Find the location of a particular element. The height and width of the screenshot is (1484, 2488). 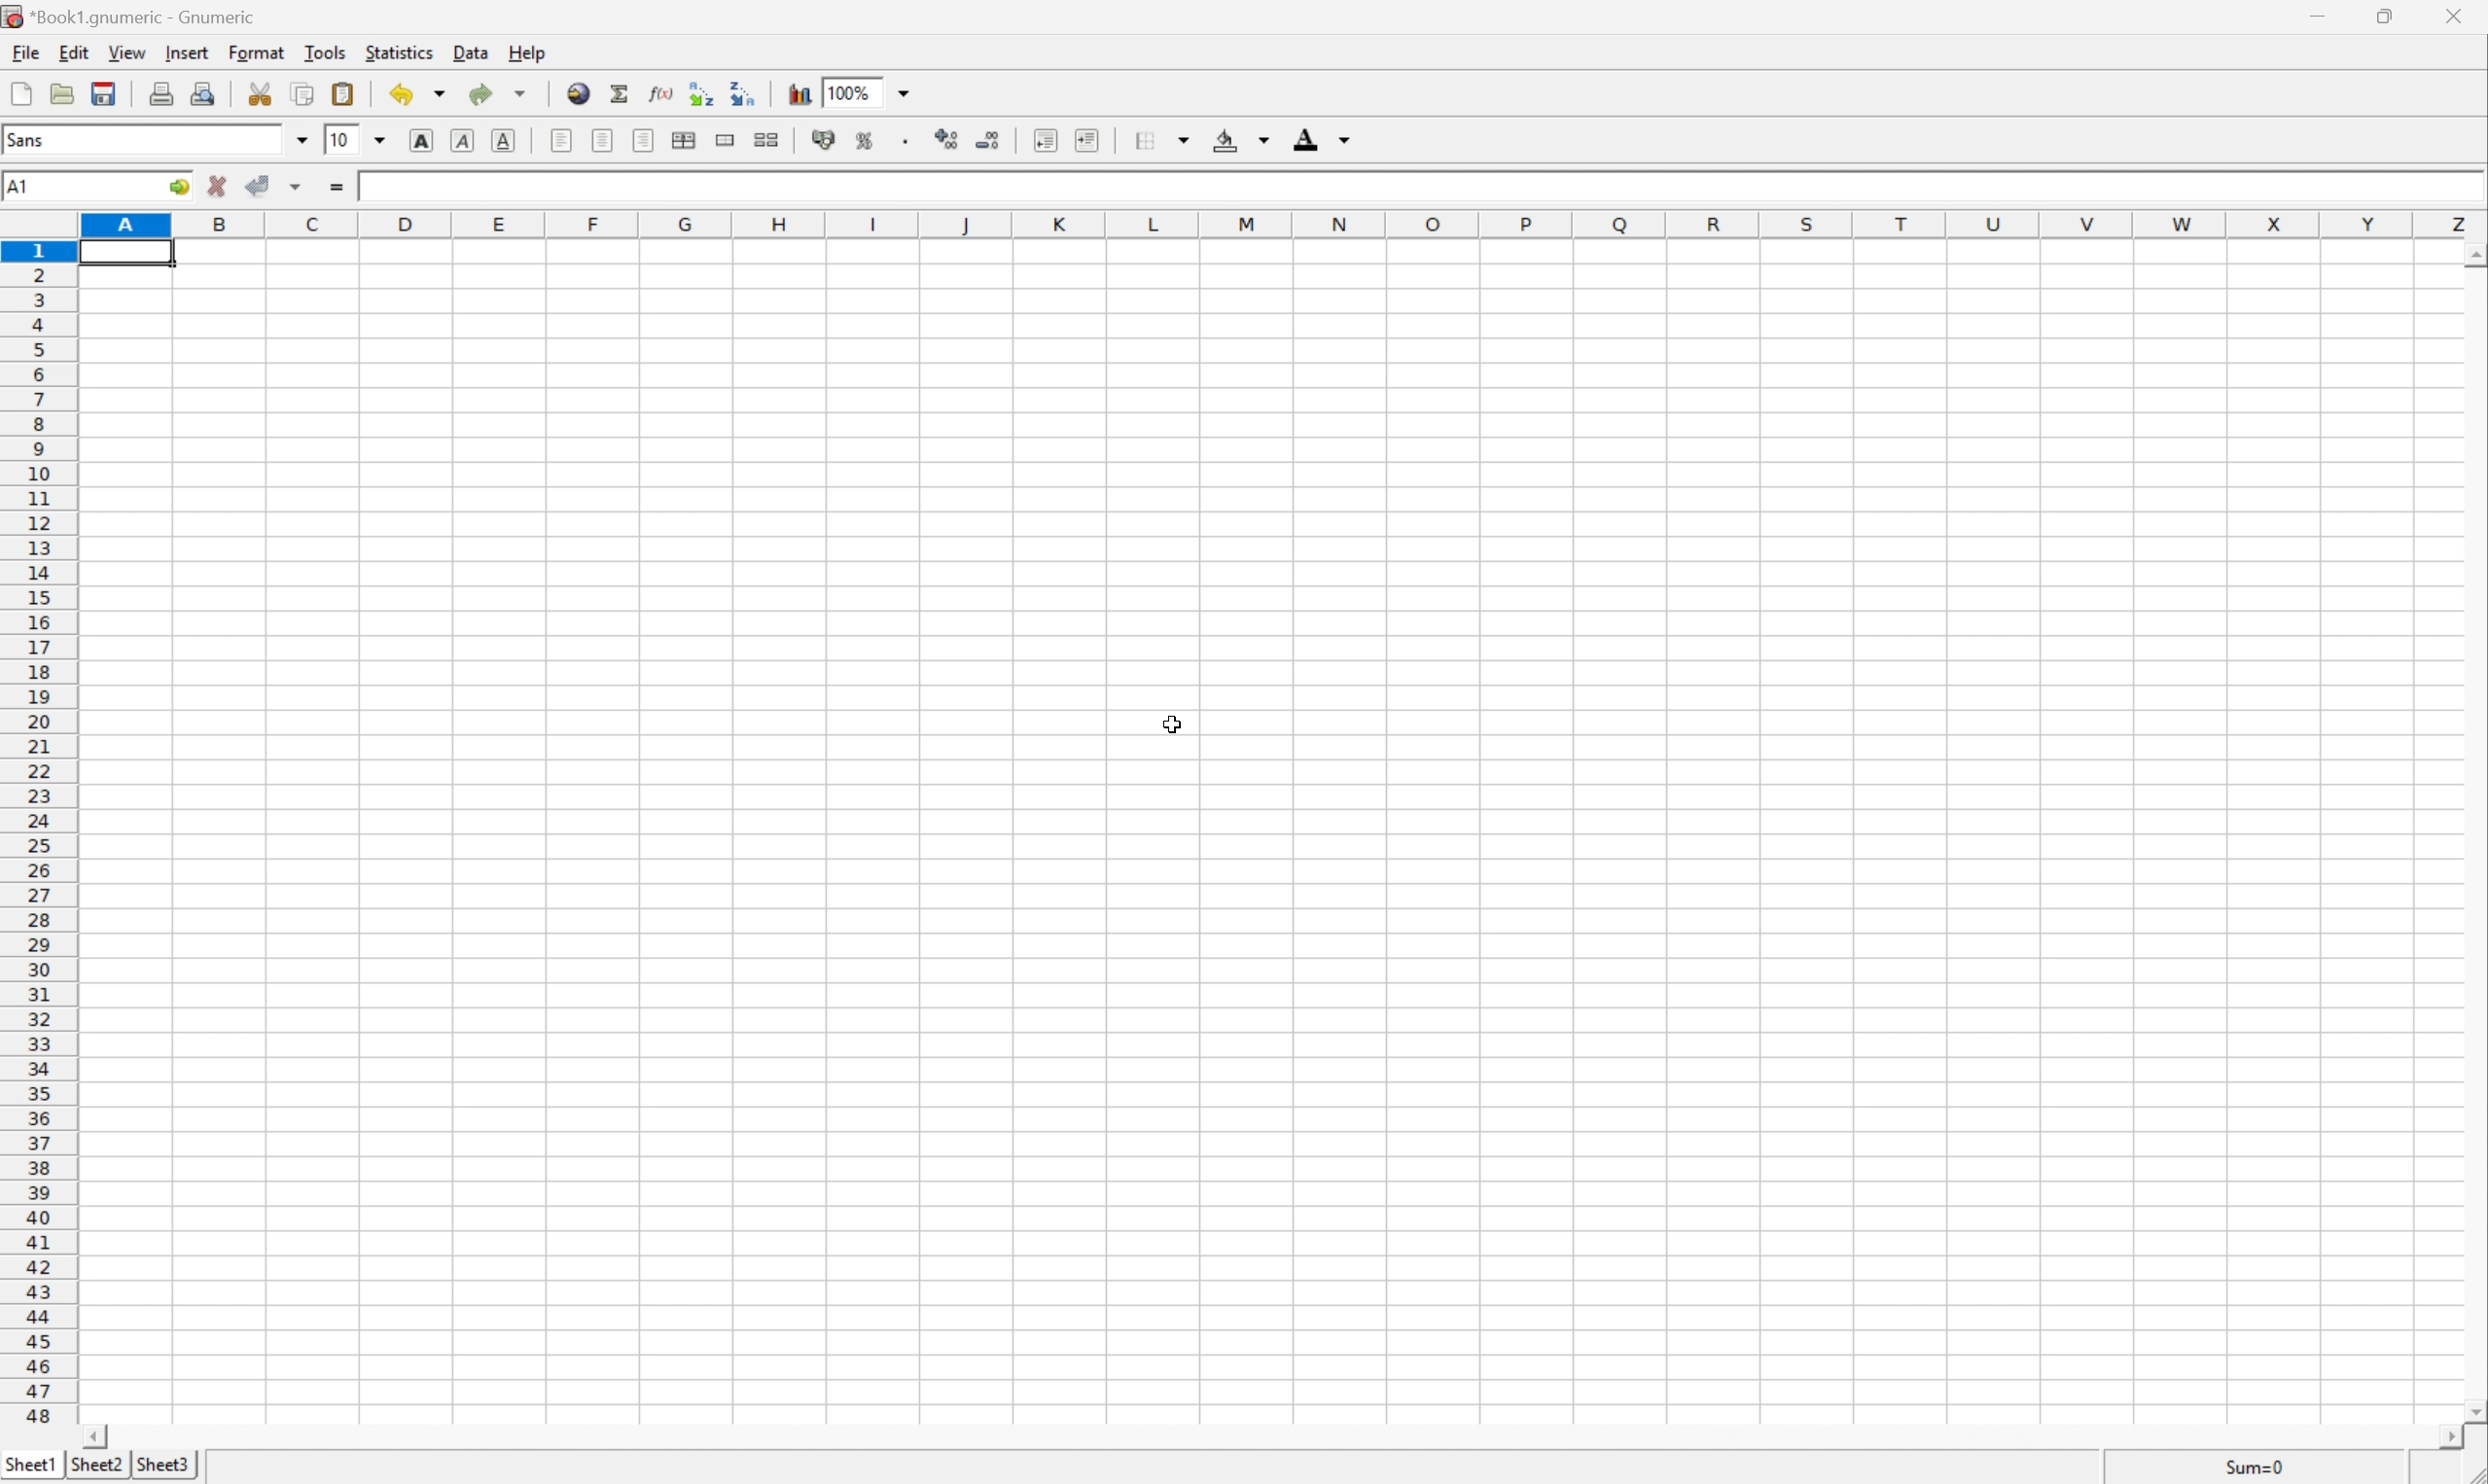

Insert is located at coordinates (191, 50).